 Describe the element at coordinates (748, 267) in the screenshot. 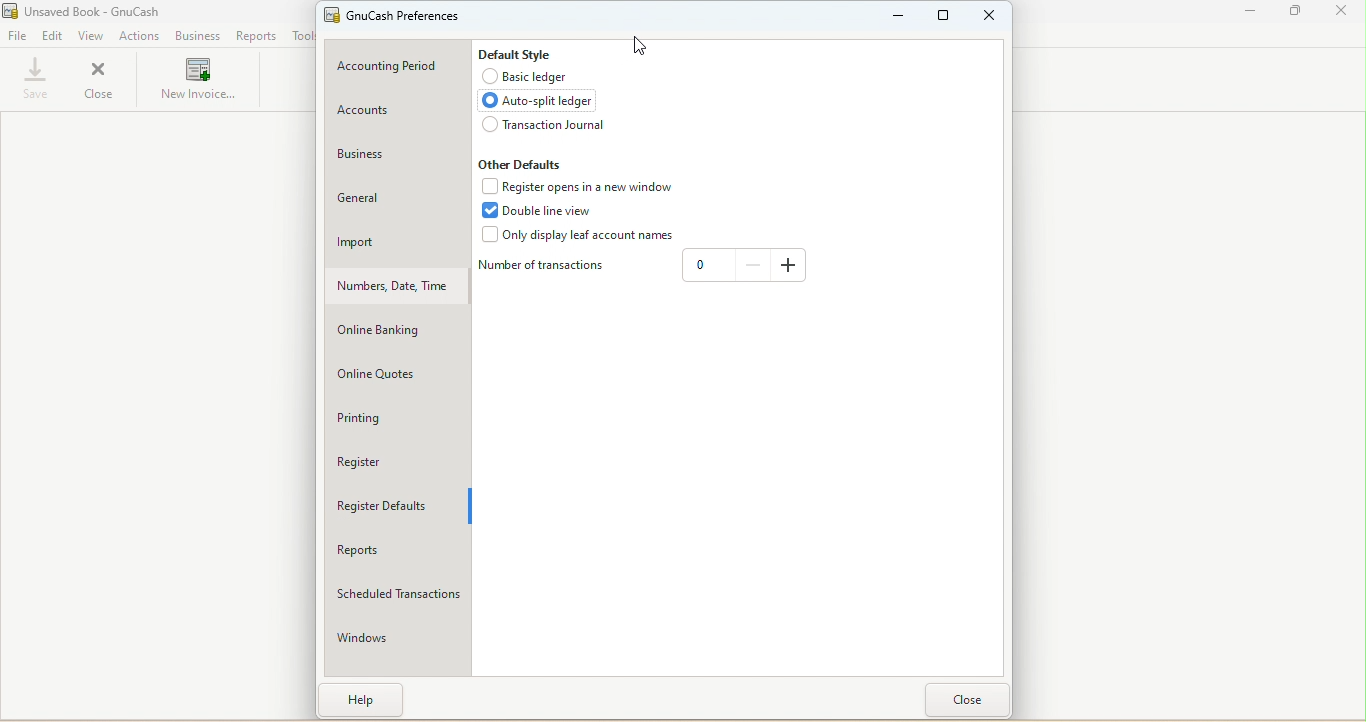

I see `Decrease` at that location.